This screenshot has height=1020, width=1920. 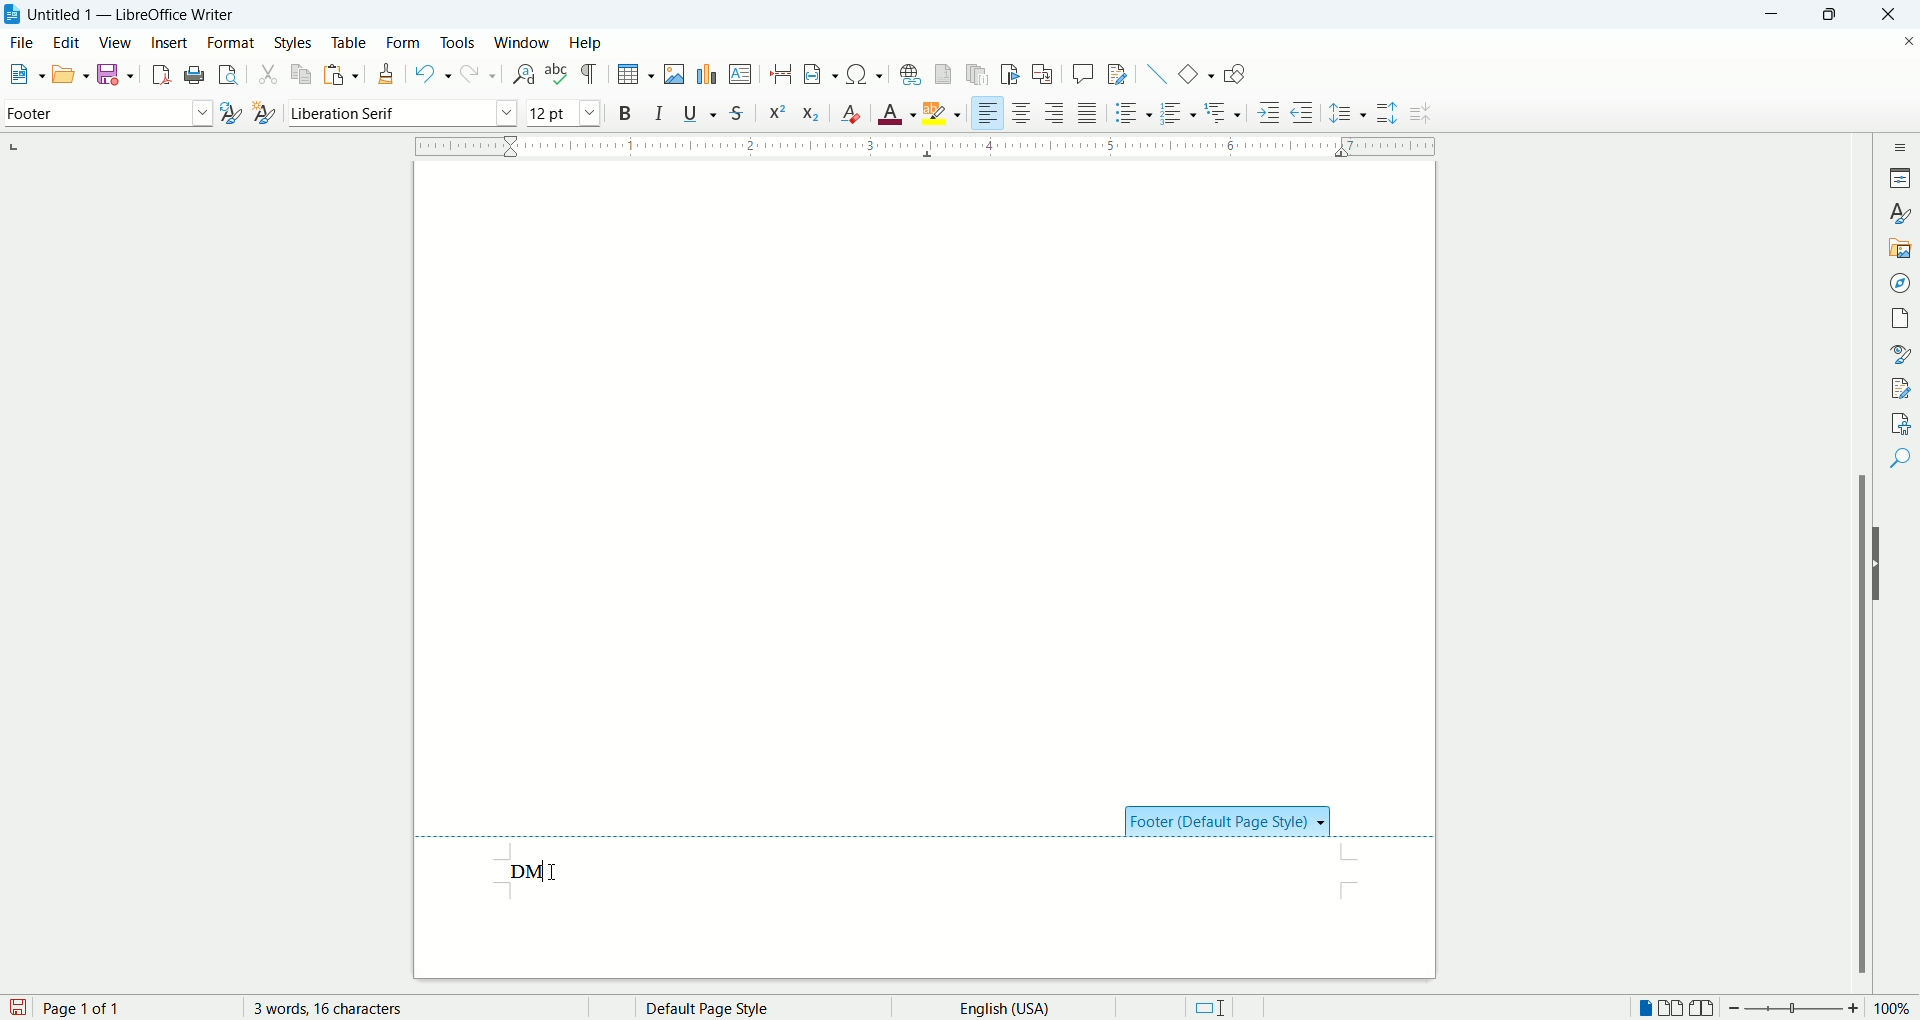 What do you see at coordinates (169, 42) in the screenshot?
I see `insert` at bounding box center [169, 42].